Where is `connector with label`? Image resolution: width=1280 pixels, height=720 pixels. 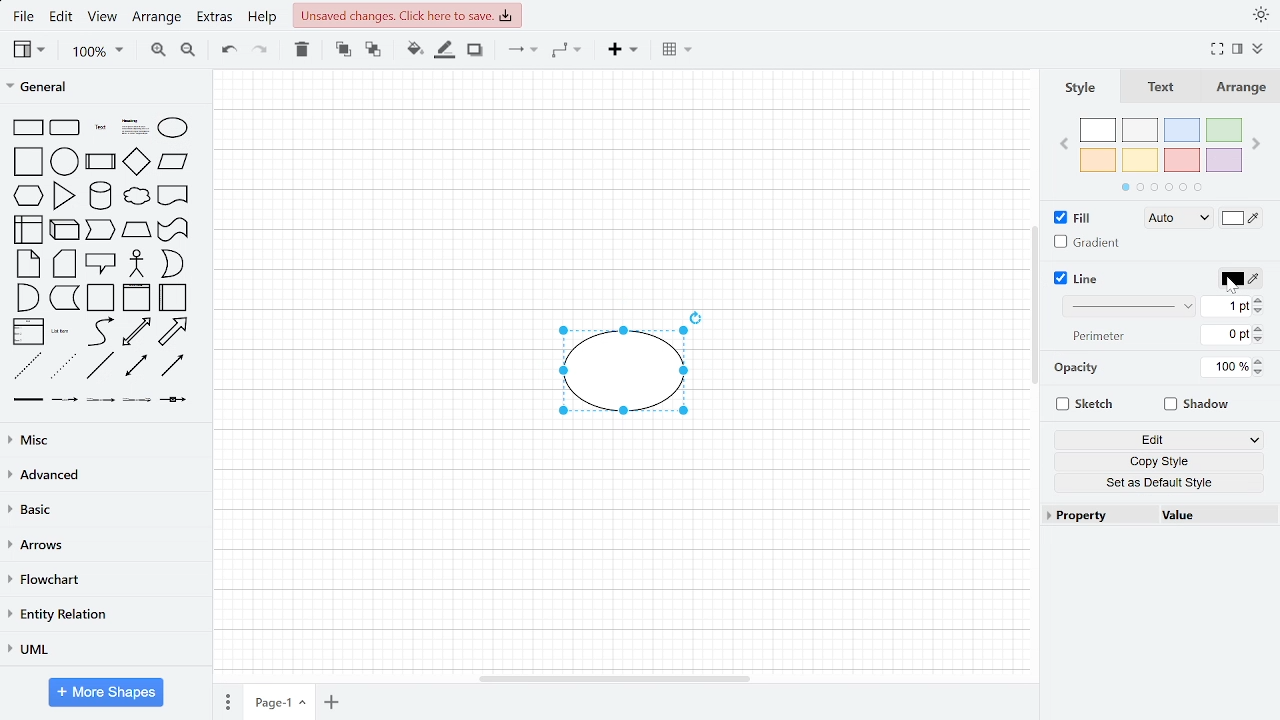 connector with label is located at coordinates (65, 401).